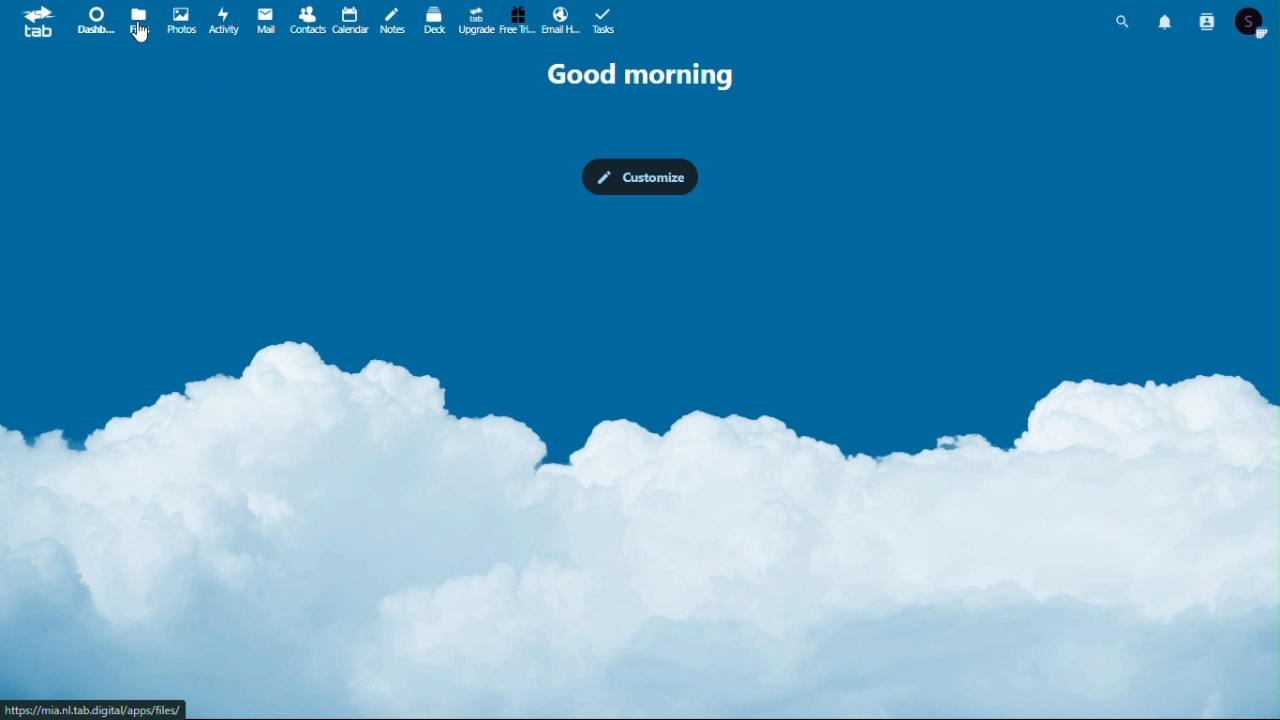 The height and width of the screenshot is (720, 1280). I want to click on mail, so click(265, 18).